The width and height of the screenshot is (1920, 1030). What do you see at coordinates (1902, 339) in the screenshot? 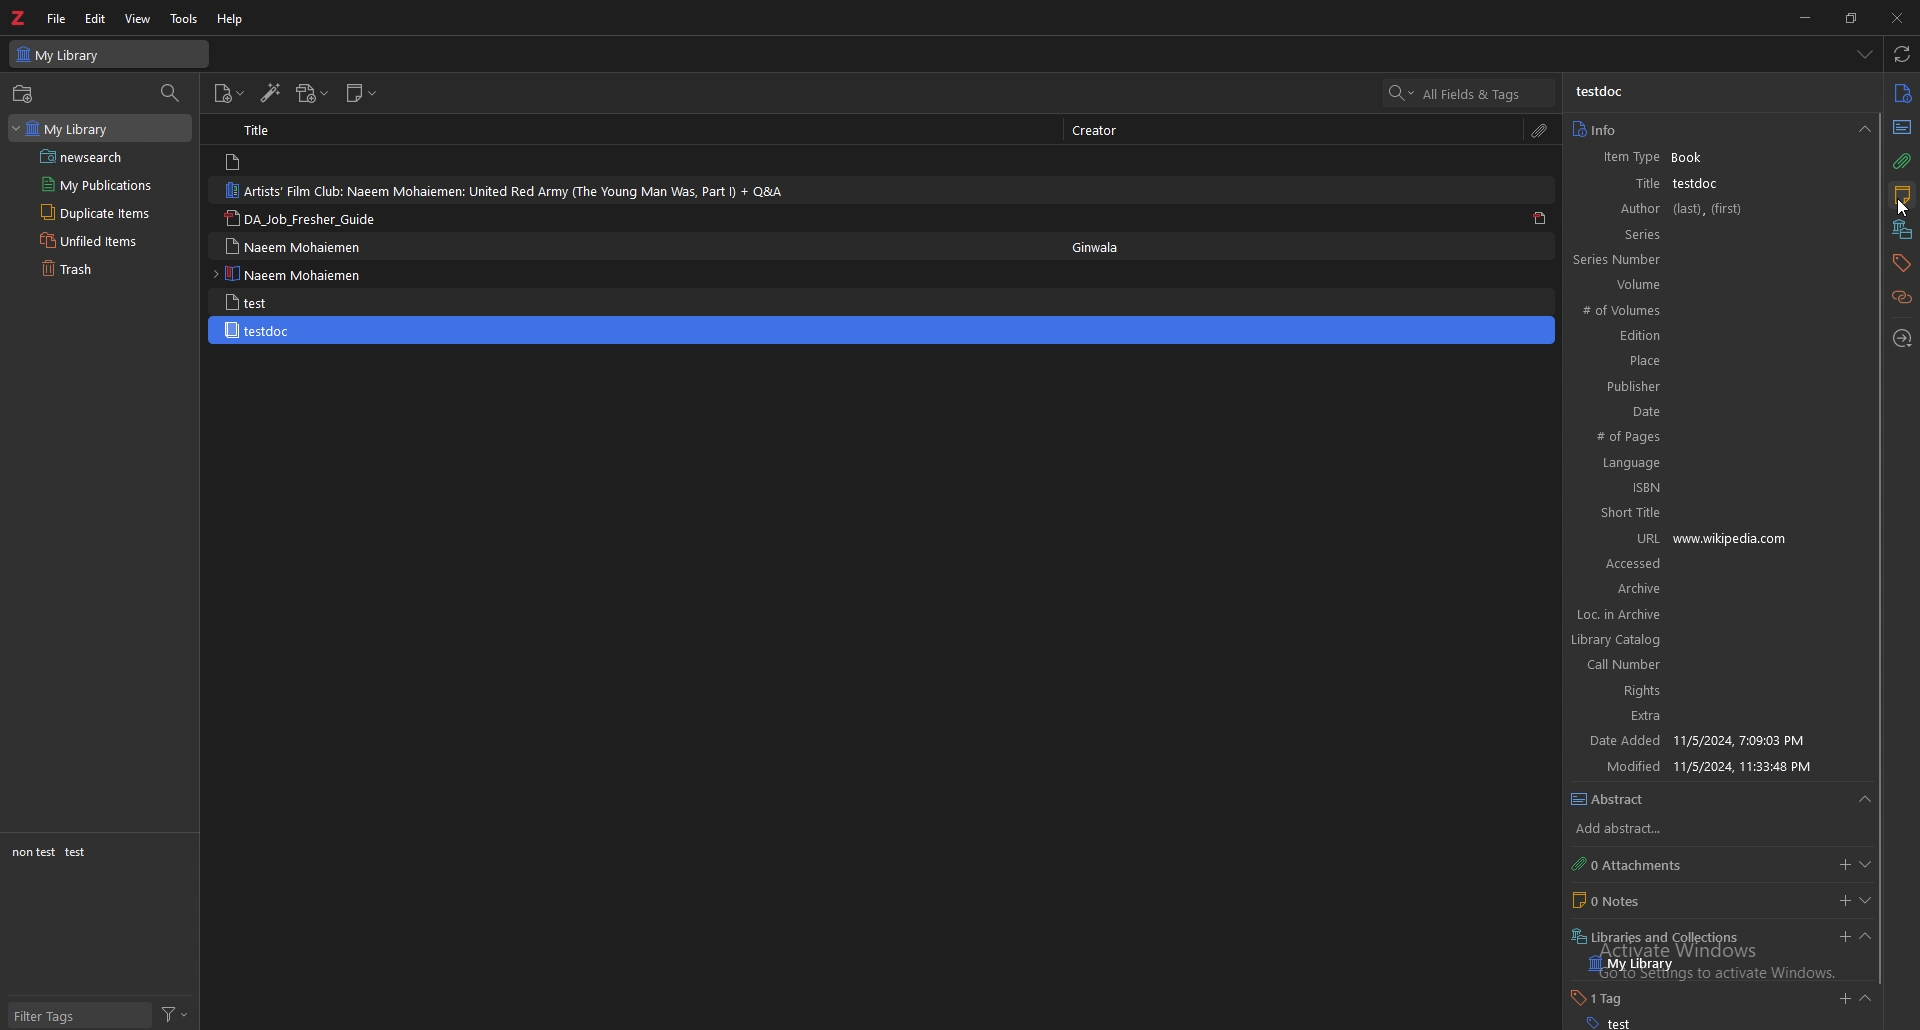
I see `locate` at bounding box center [1902, 339].